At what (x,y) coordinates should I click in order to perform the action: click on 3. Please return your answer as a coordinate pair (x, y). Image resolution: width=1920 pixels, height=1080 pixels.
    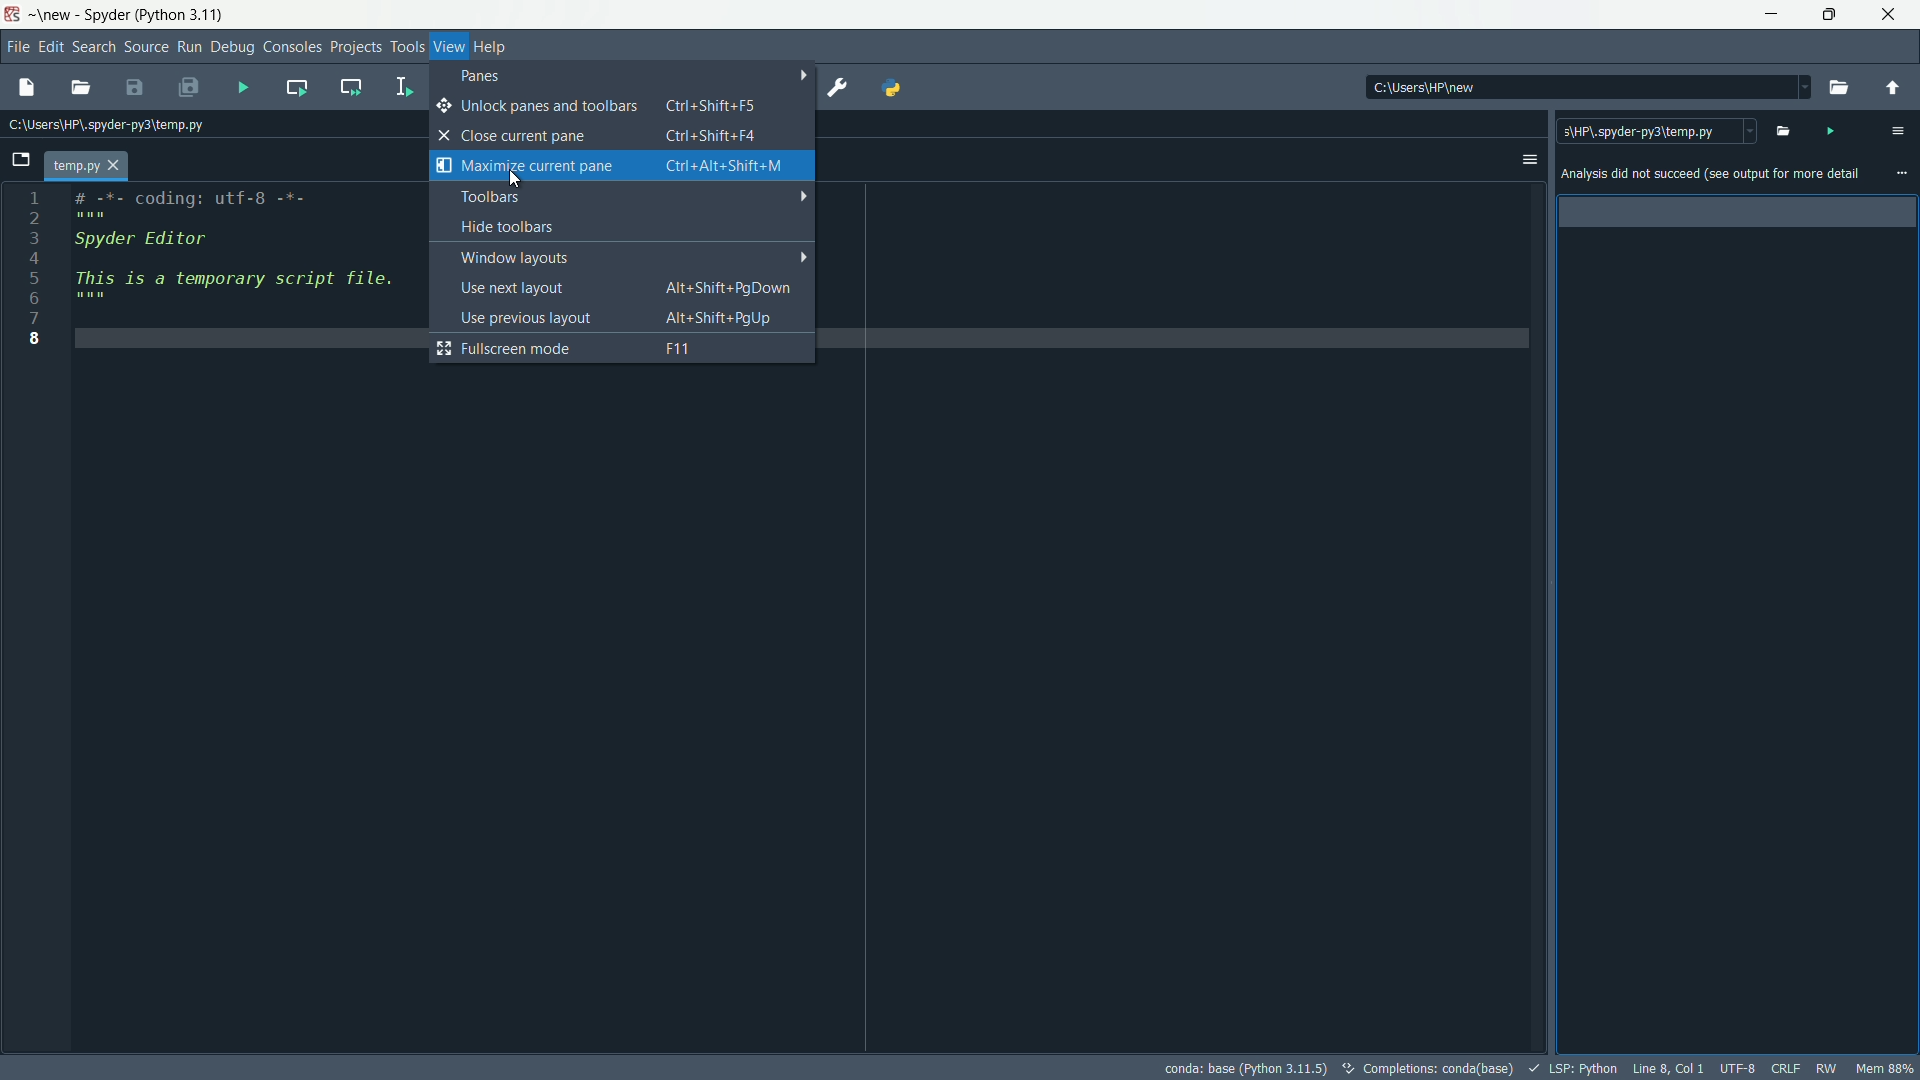
    Looking at the image, I should click on (38, 240).